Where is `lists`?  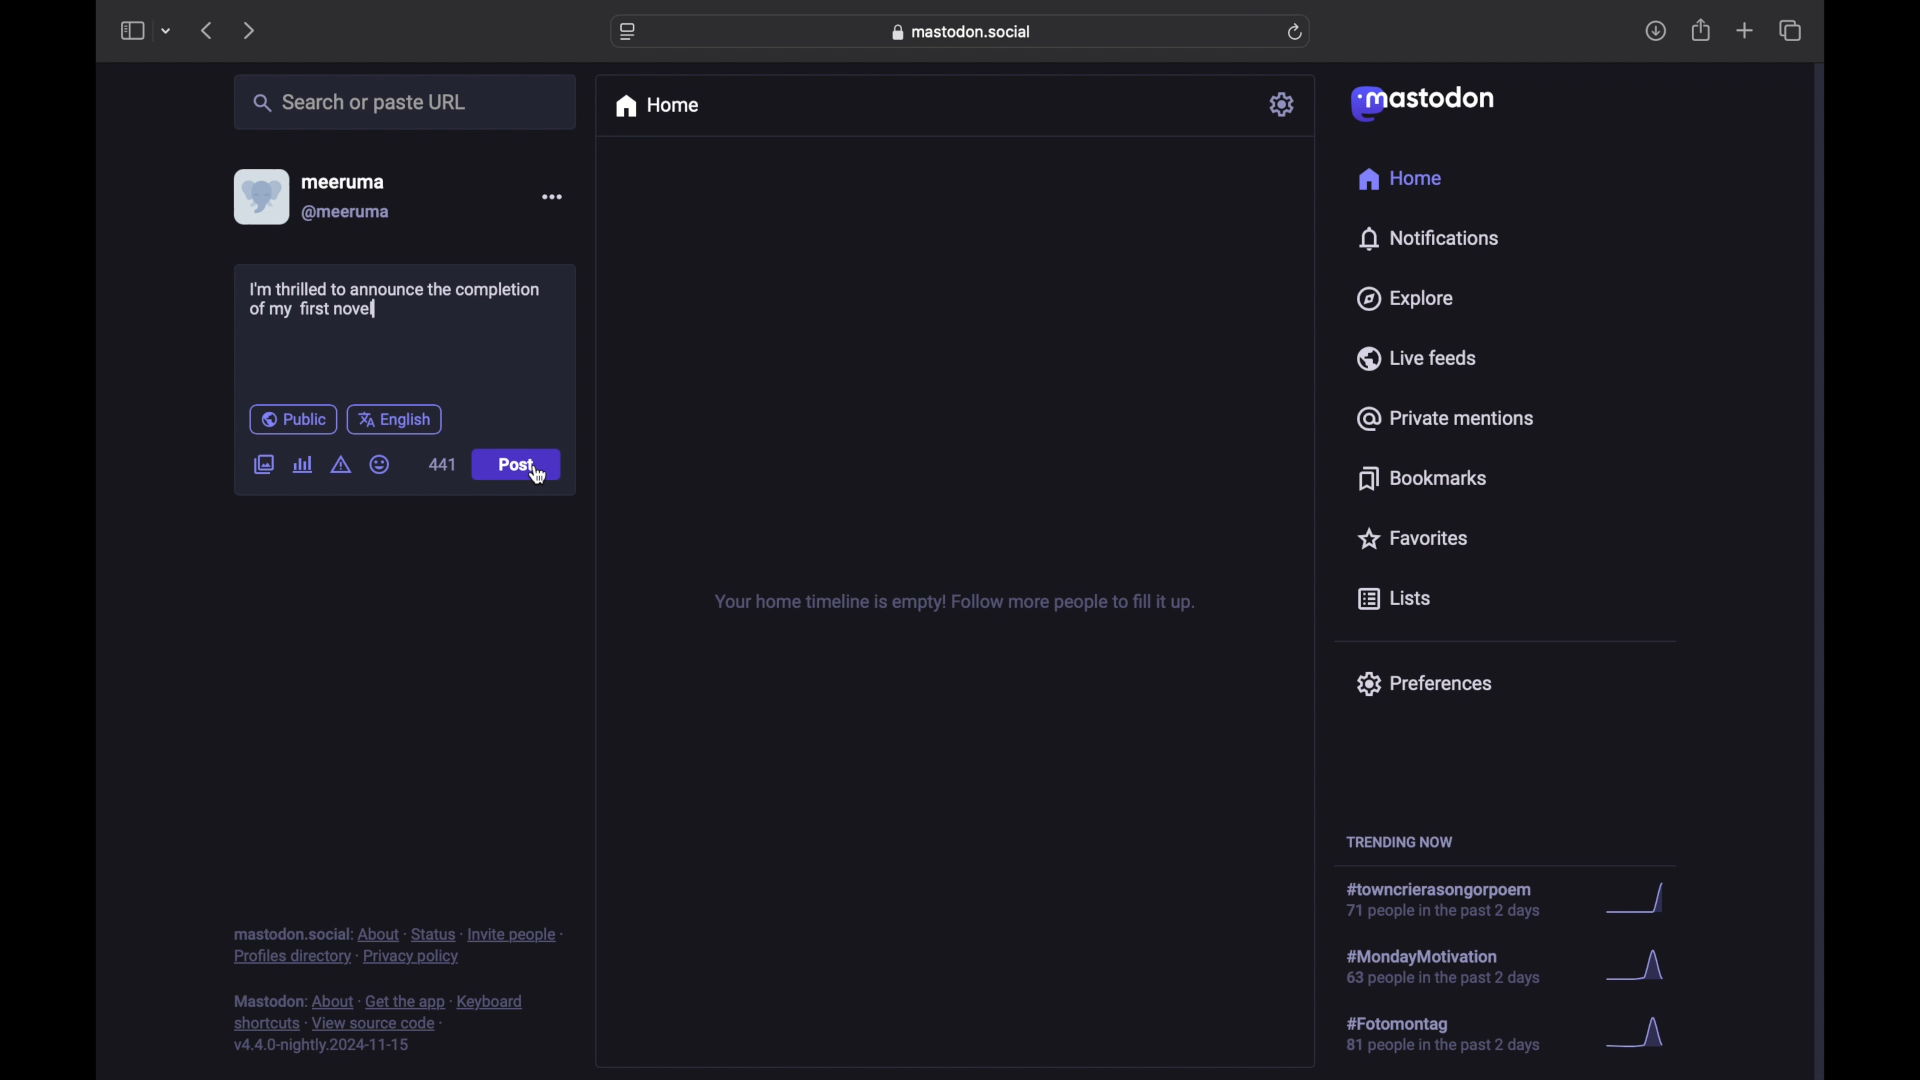
lists is located at coordinates (1394, 600).